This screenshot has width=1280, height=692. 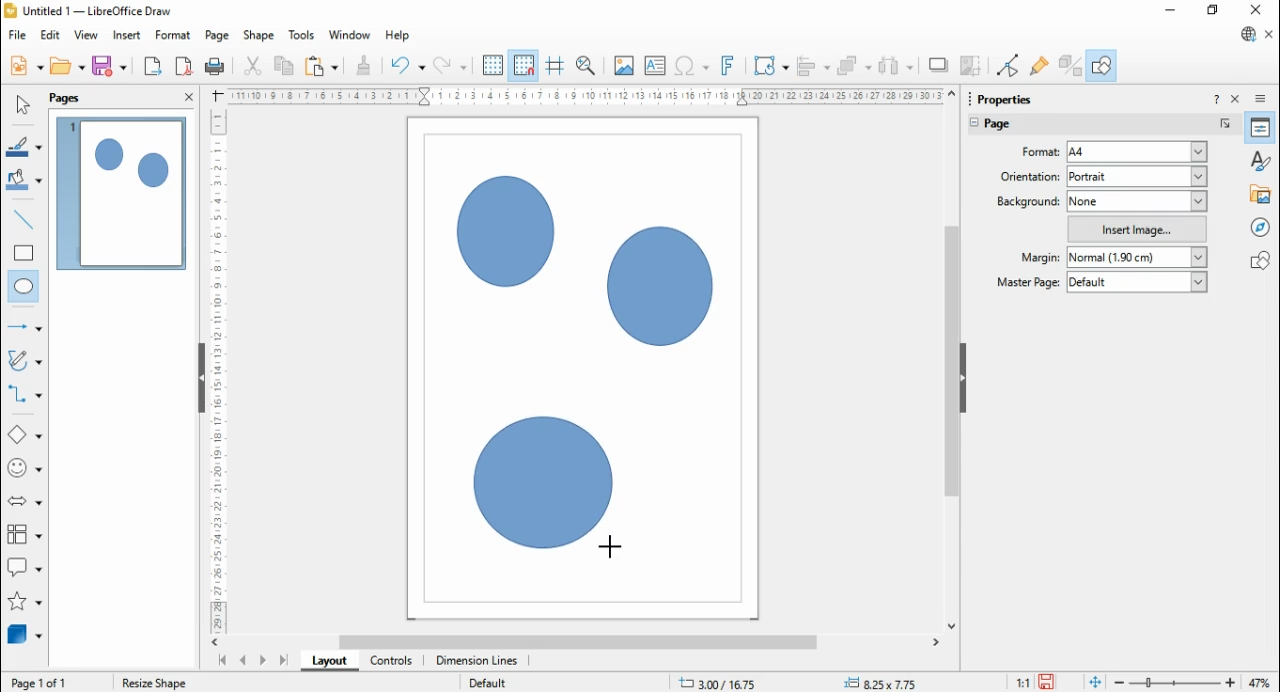 What do you see at coordinates (1137, 258) in the screenshot?
I see `normal` at bounding box center [1137, 258].